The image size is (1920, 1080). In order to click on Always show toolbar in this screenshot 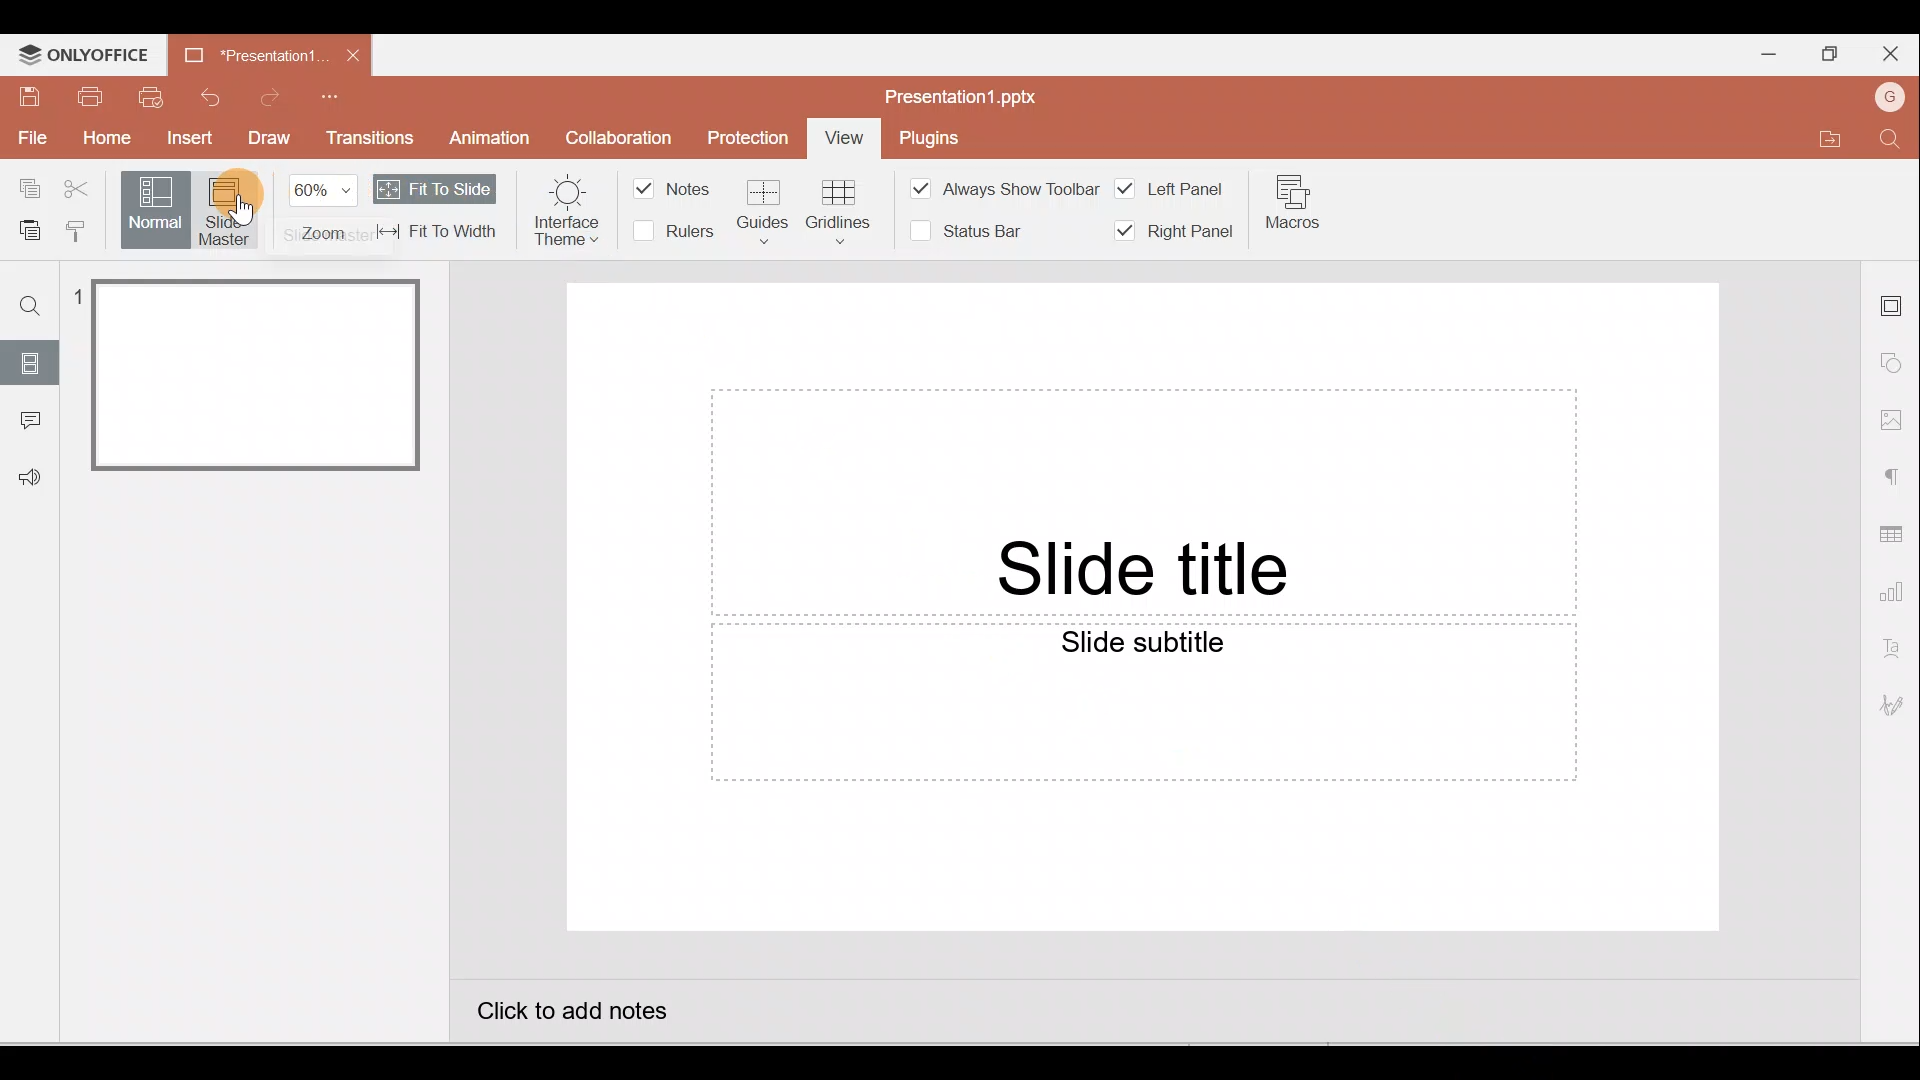, I will do `click(997, 187)`.